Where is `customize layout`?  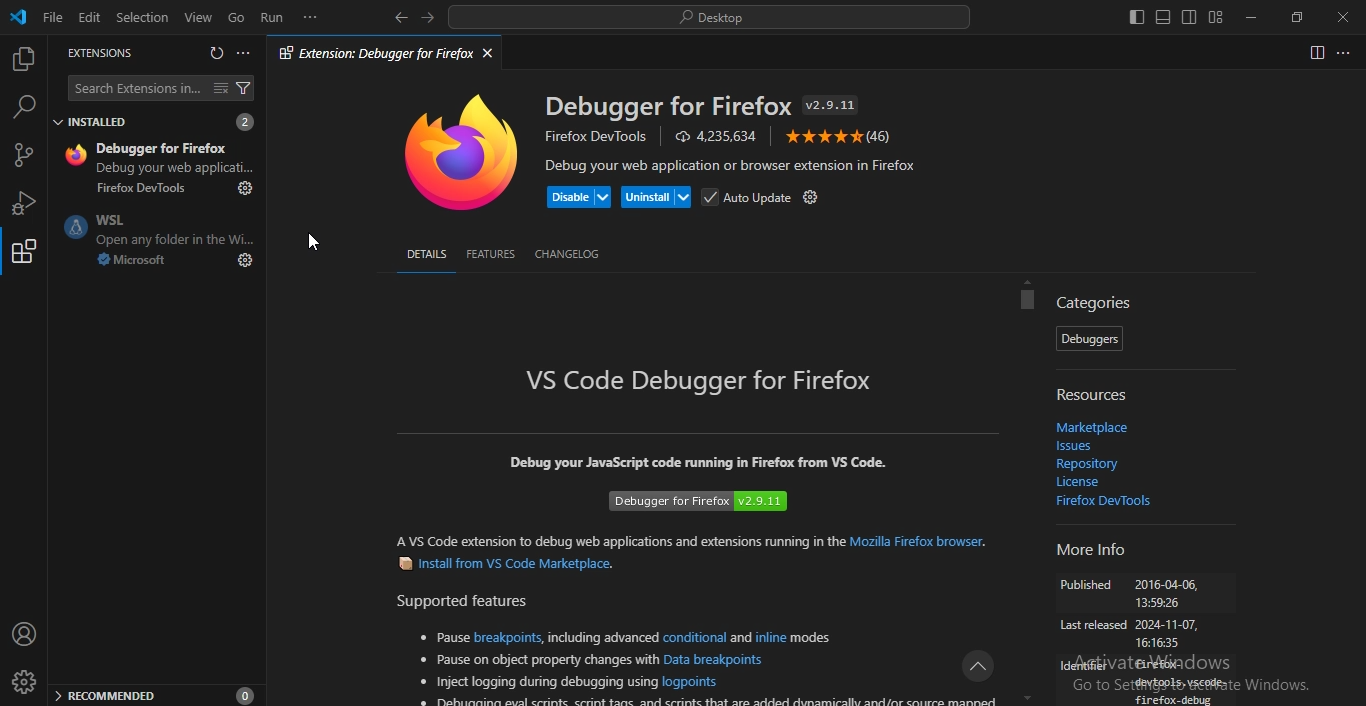 customize layout is located at coordinates (1216, 21).